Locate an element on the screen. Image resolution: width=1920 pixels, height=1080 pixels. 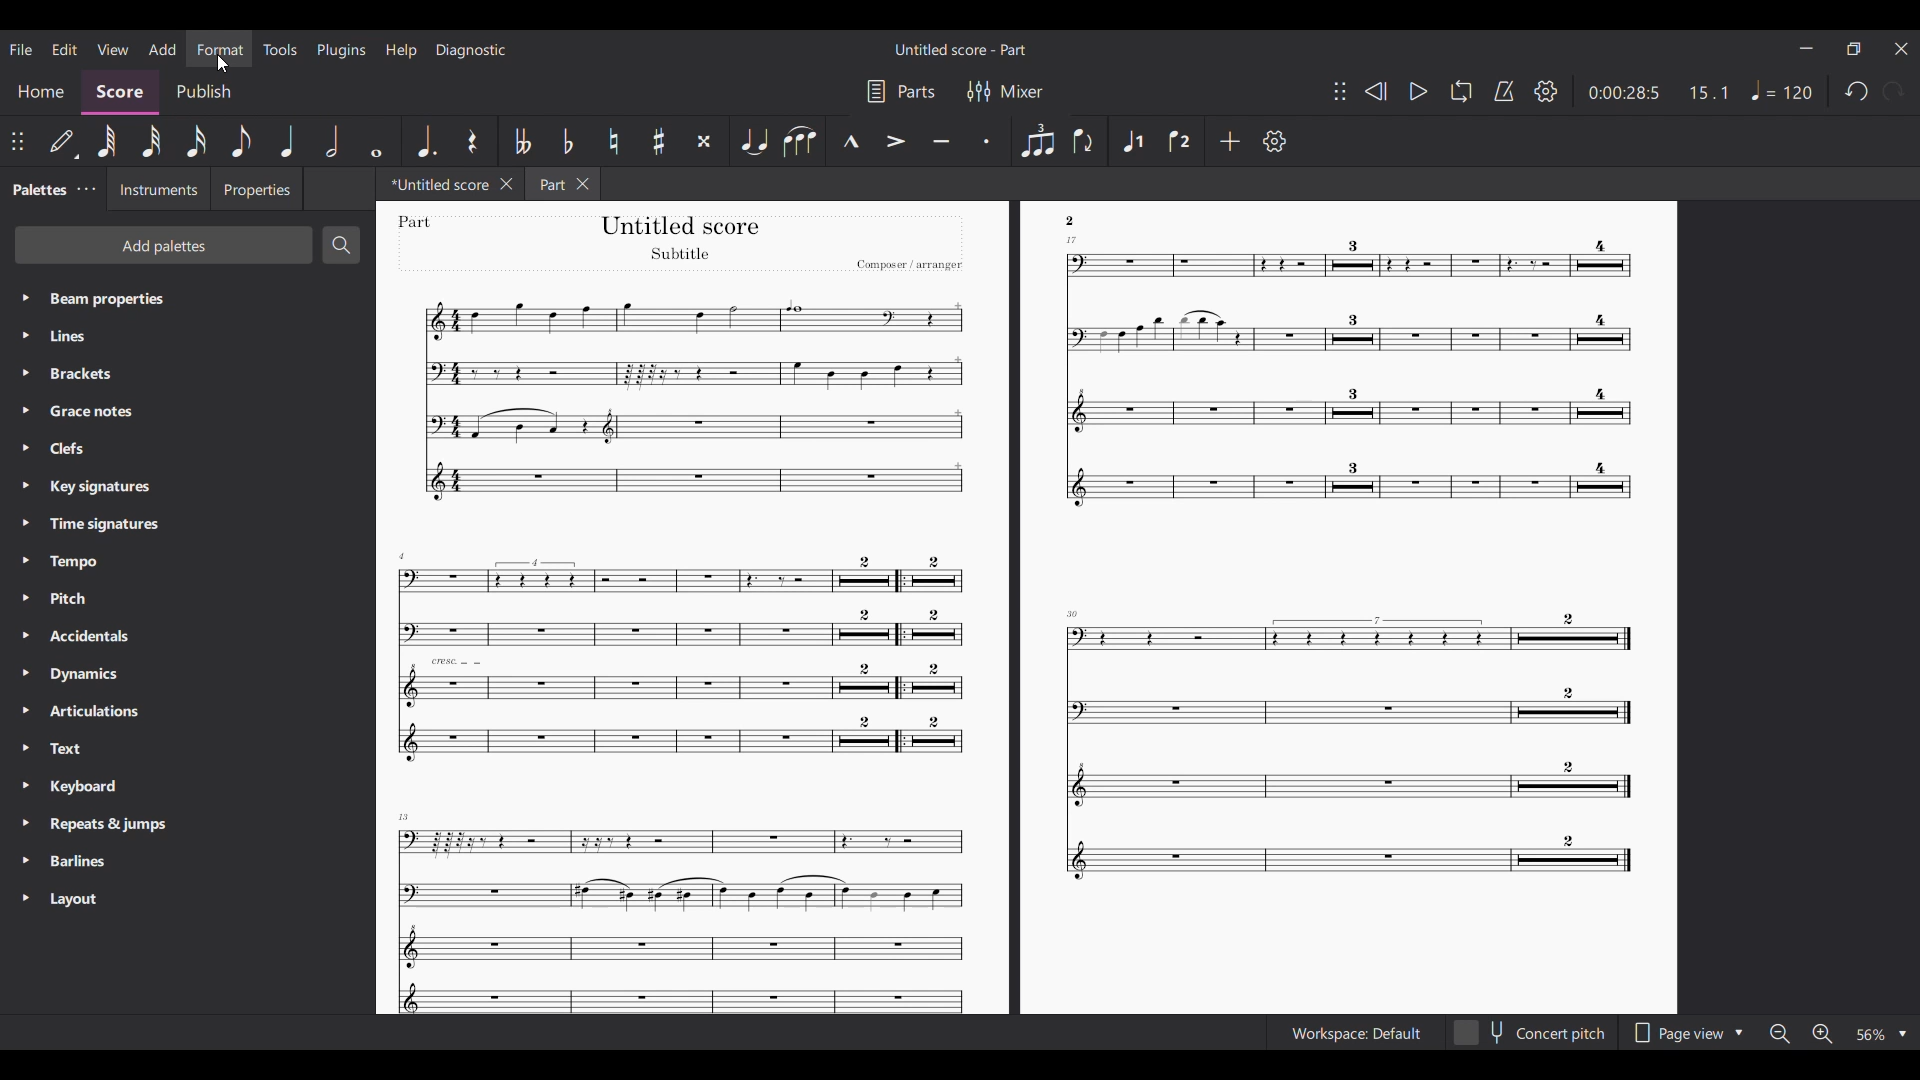
Accidentals is located at coordinates (90, 636).